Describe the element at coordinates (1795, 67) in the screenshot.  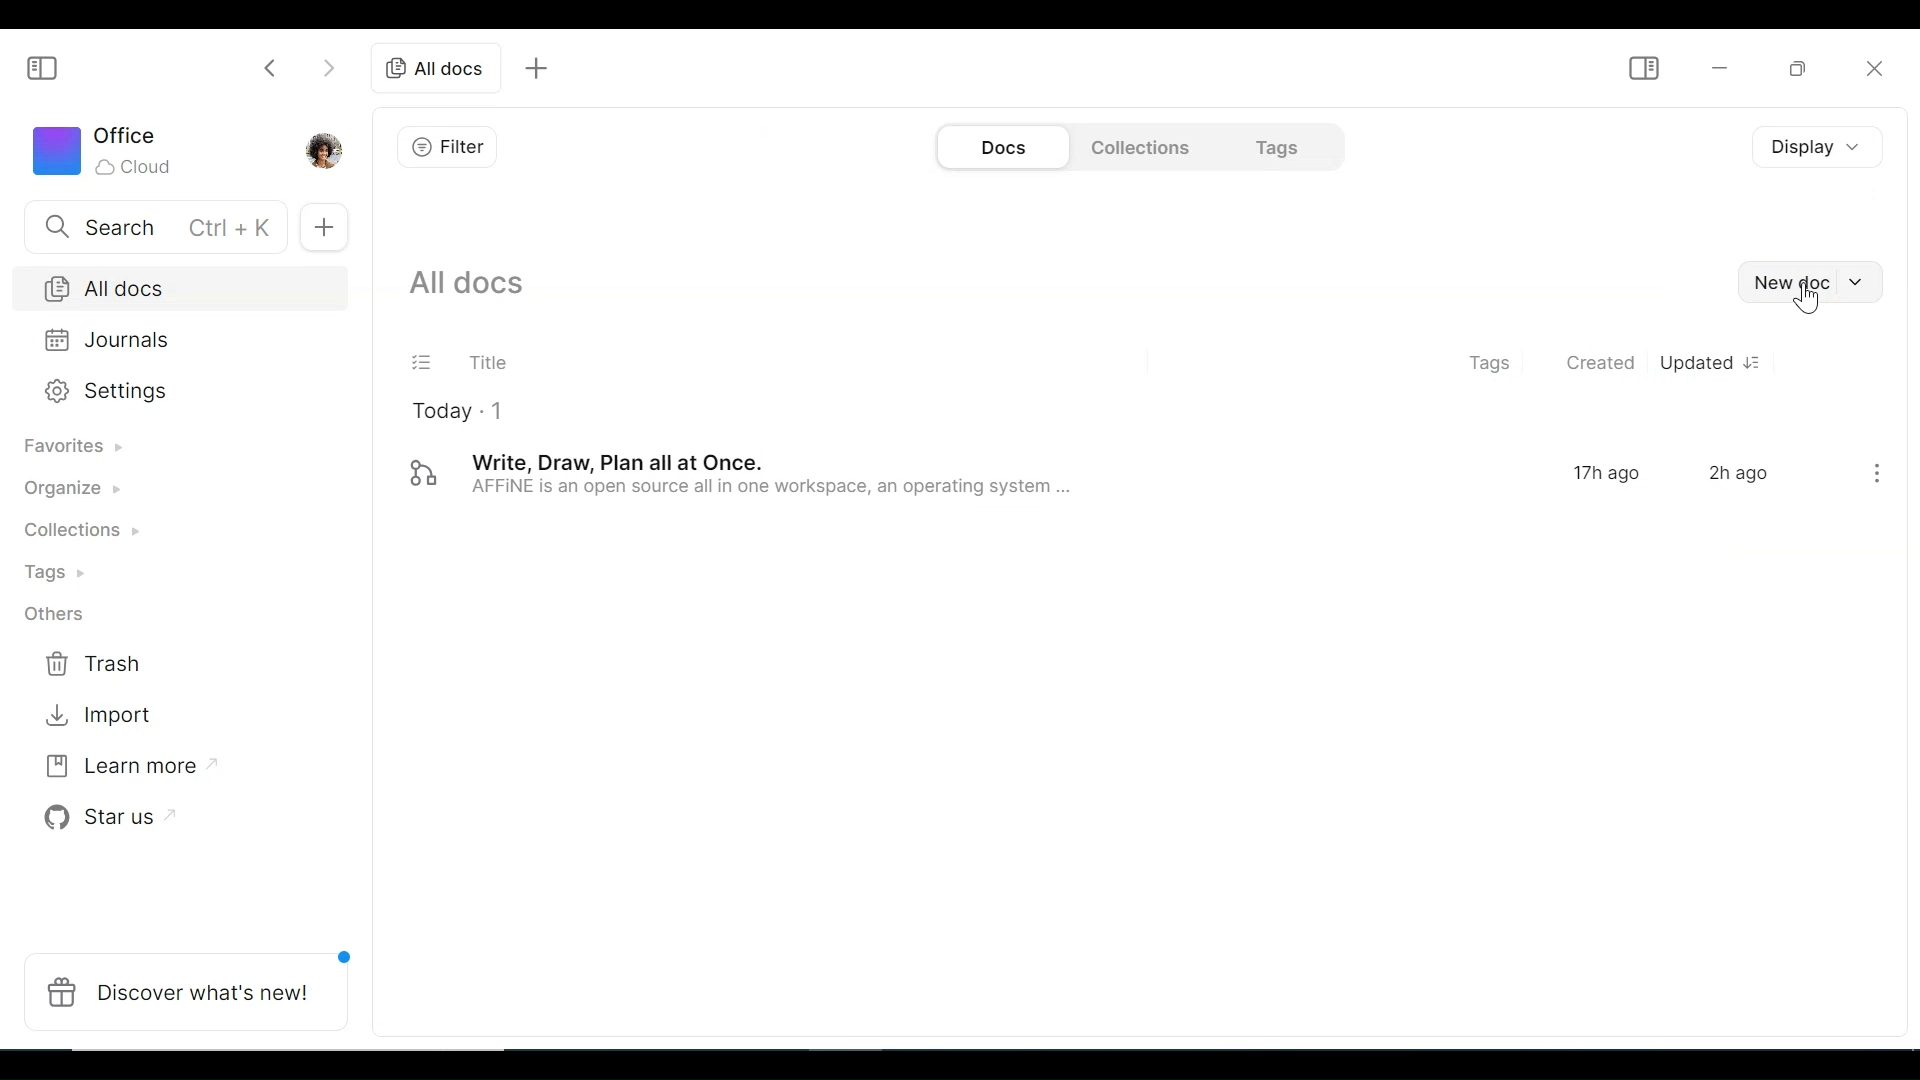
I see `Restore` at that location.